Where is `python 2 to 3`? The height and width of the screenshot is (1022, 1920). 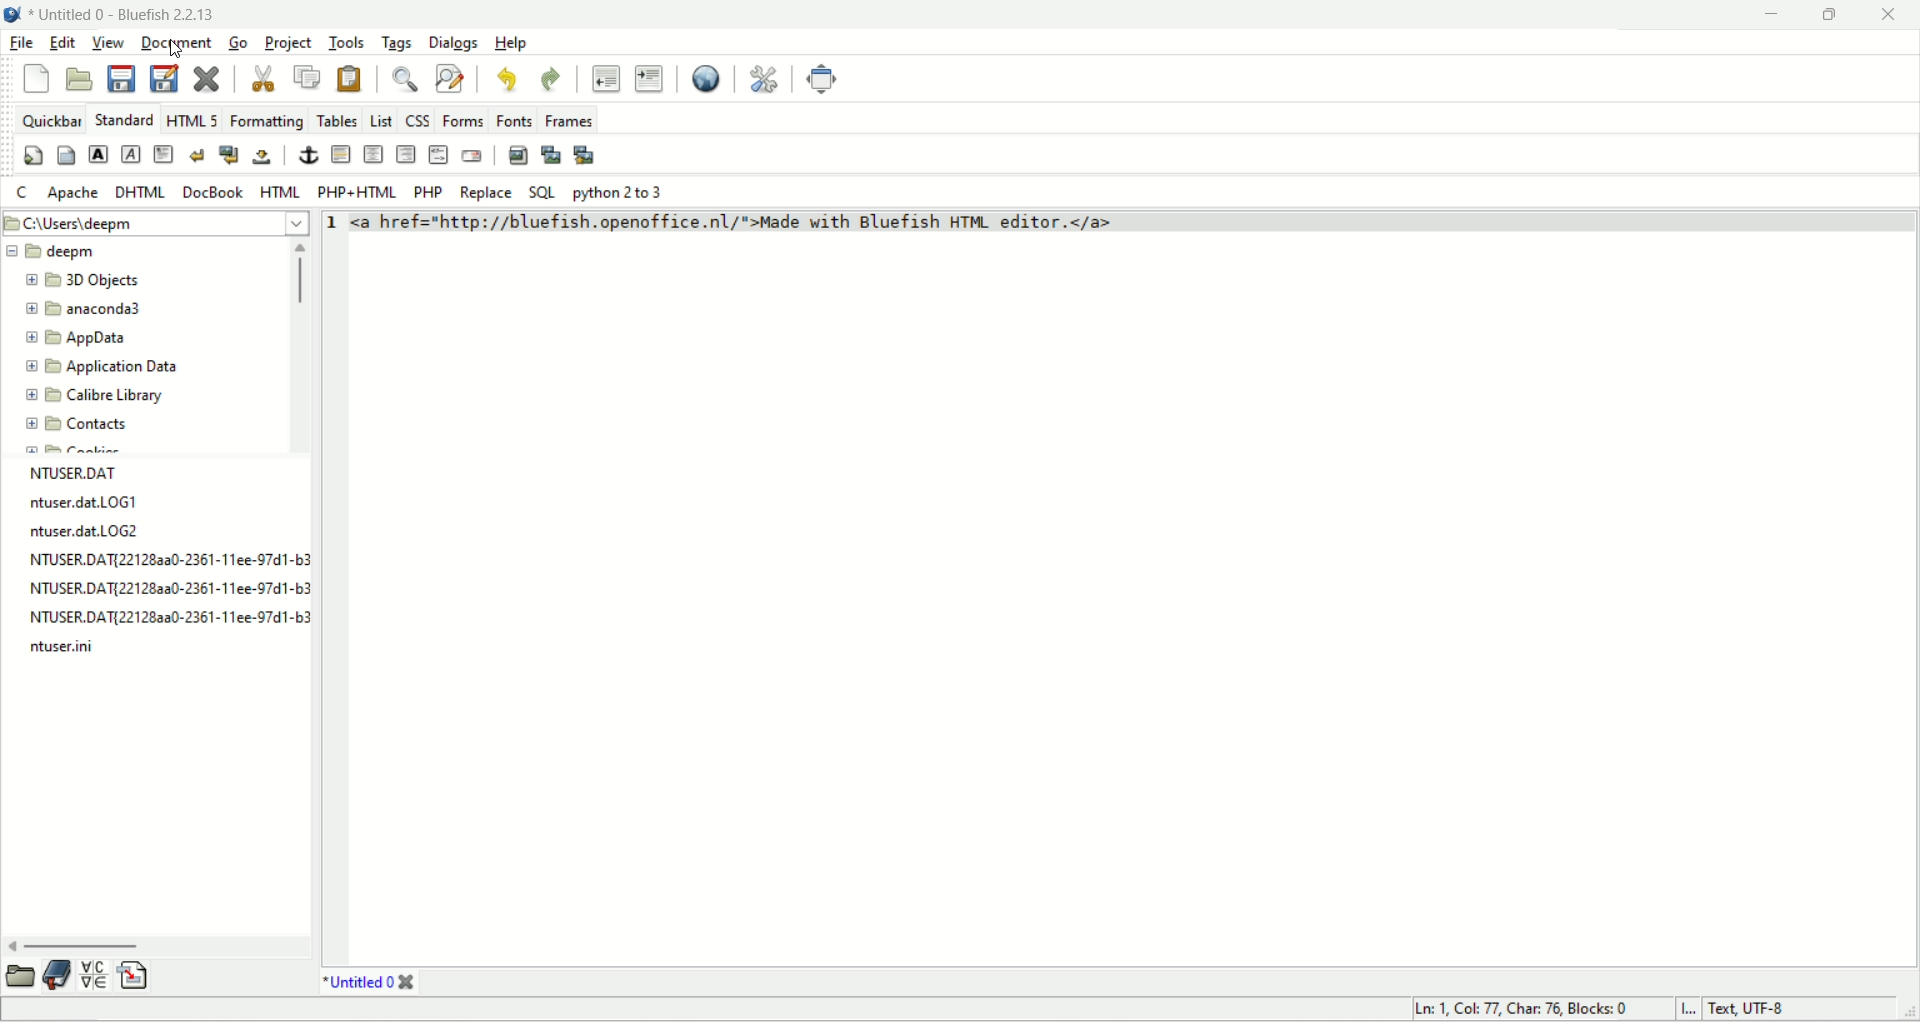 python 2 to 3 is located at coordinates (627, 193).